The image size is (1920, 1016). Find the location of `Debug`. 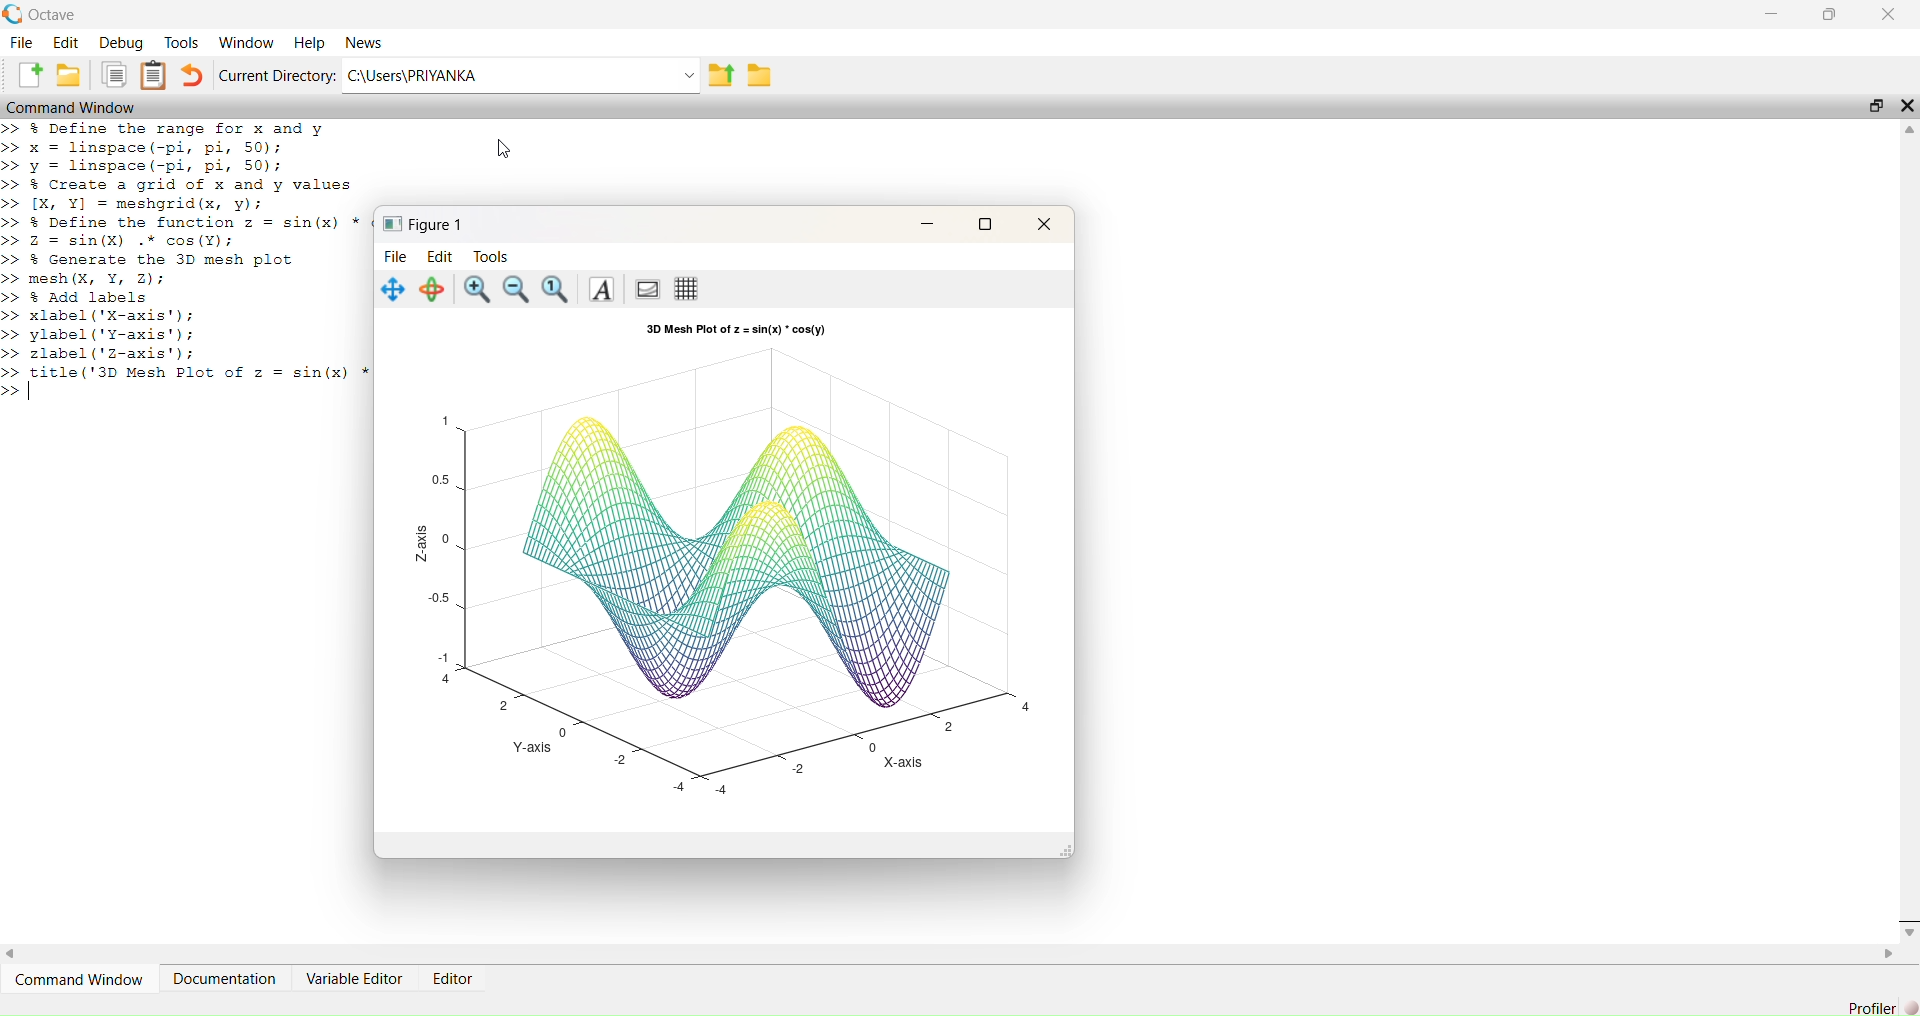

Debug is located at coordinates (122, 44).